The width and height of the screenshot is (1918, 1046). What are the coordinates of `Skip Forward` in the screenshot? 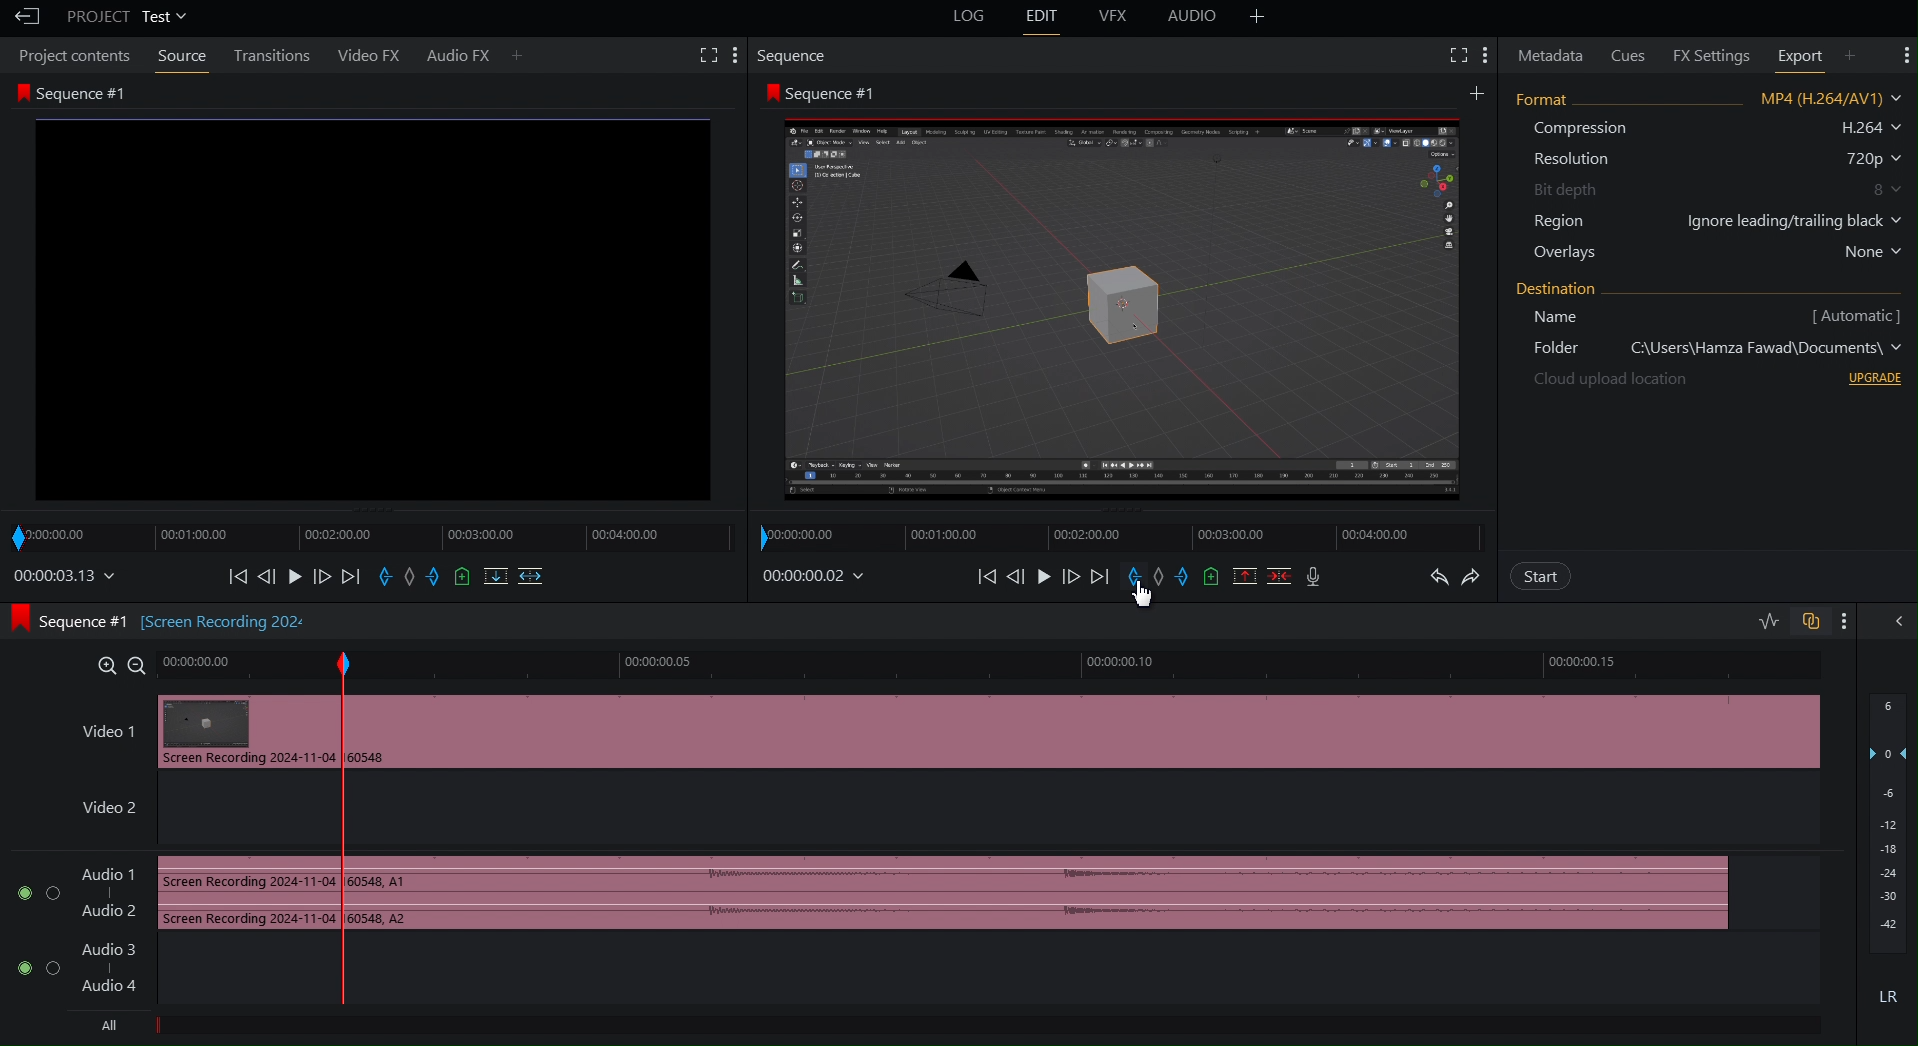 It's located at (1100, 577).